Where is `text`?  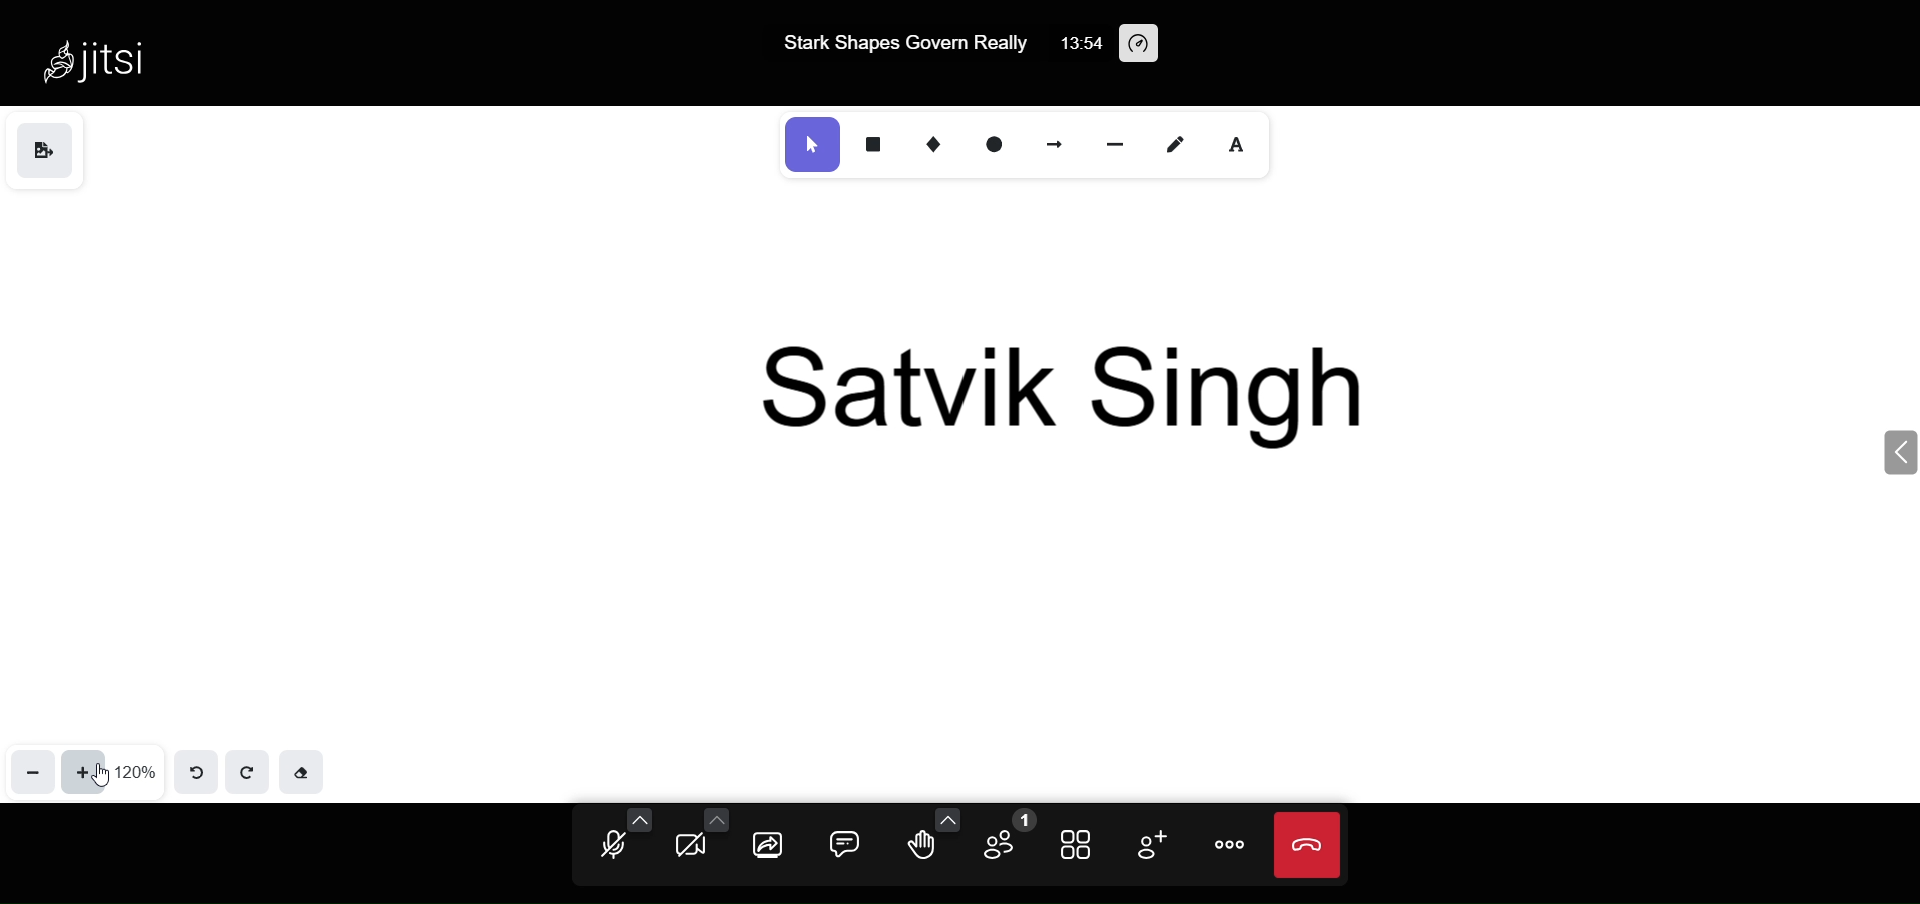 text is located at coordinates (1238, 143).